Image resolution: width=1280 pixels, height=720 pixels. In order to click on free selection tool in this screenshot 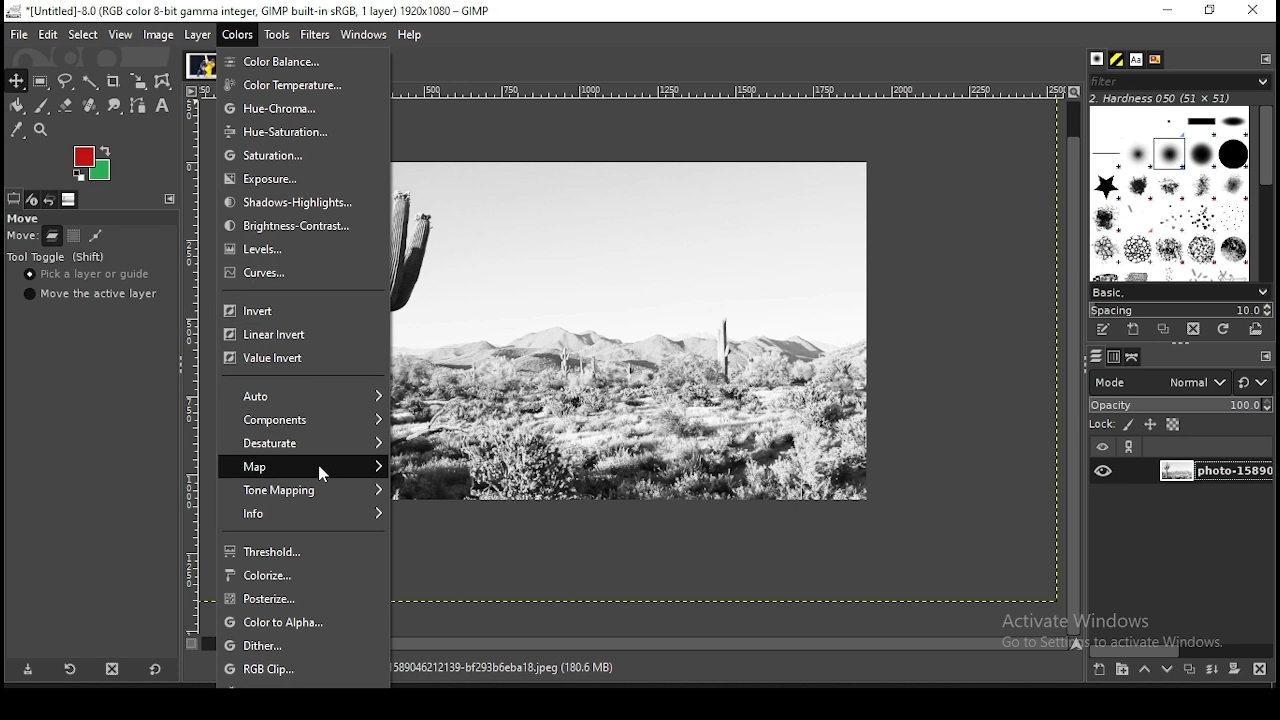, I will do `click(65, 81)`.